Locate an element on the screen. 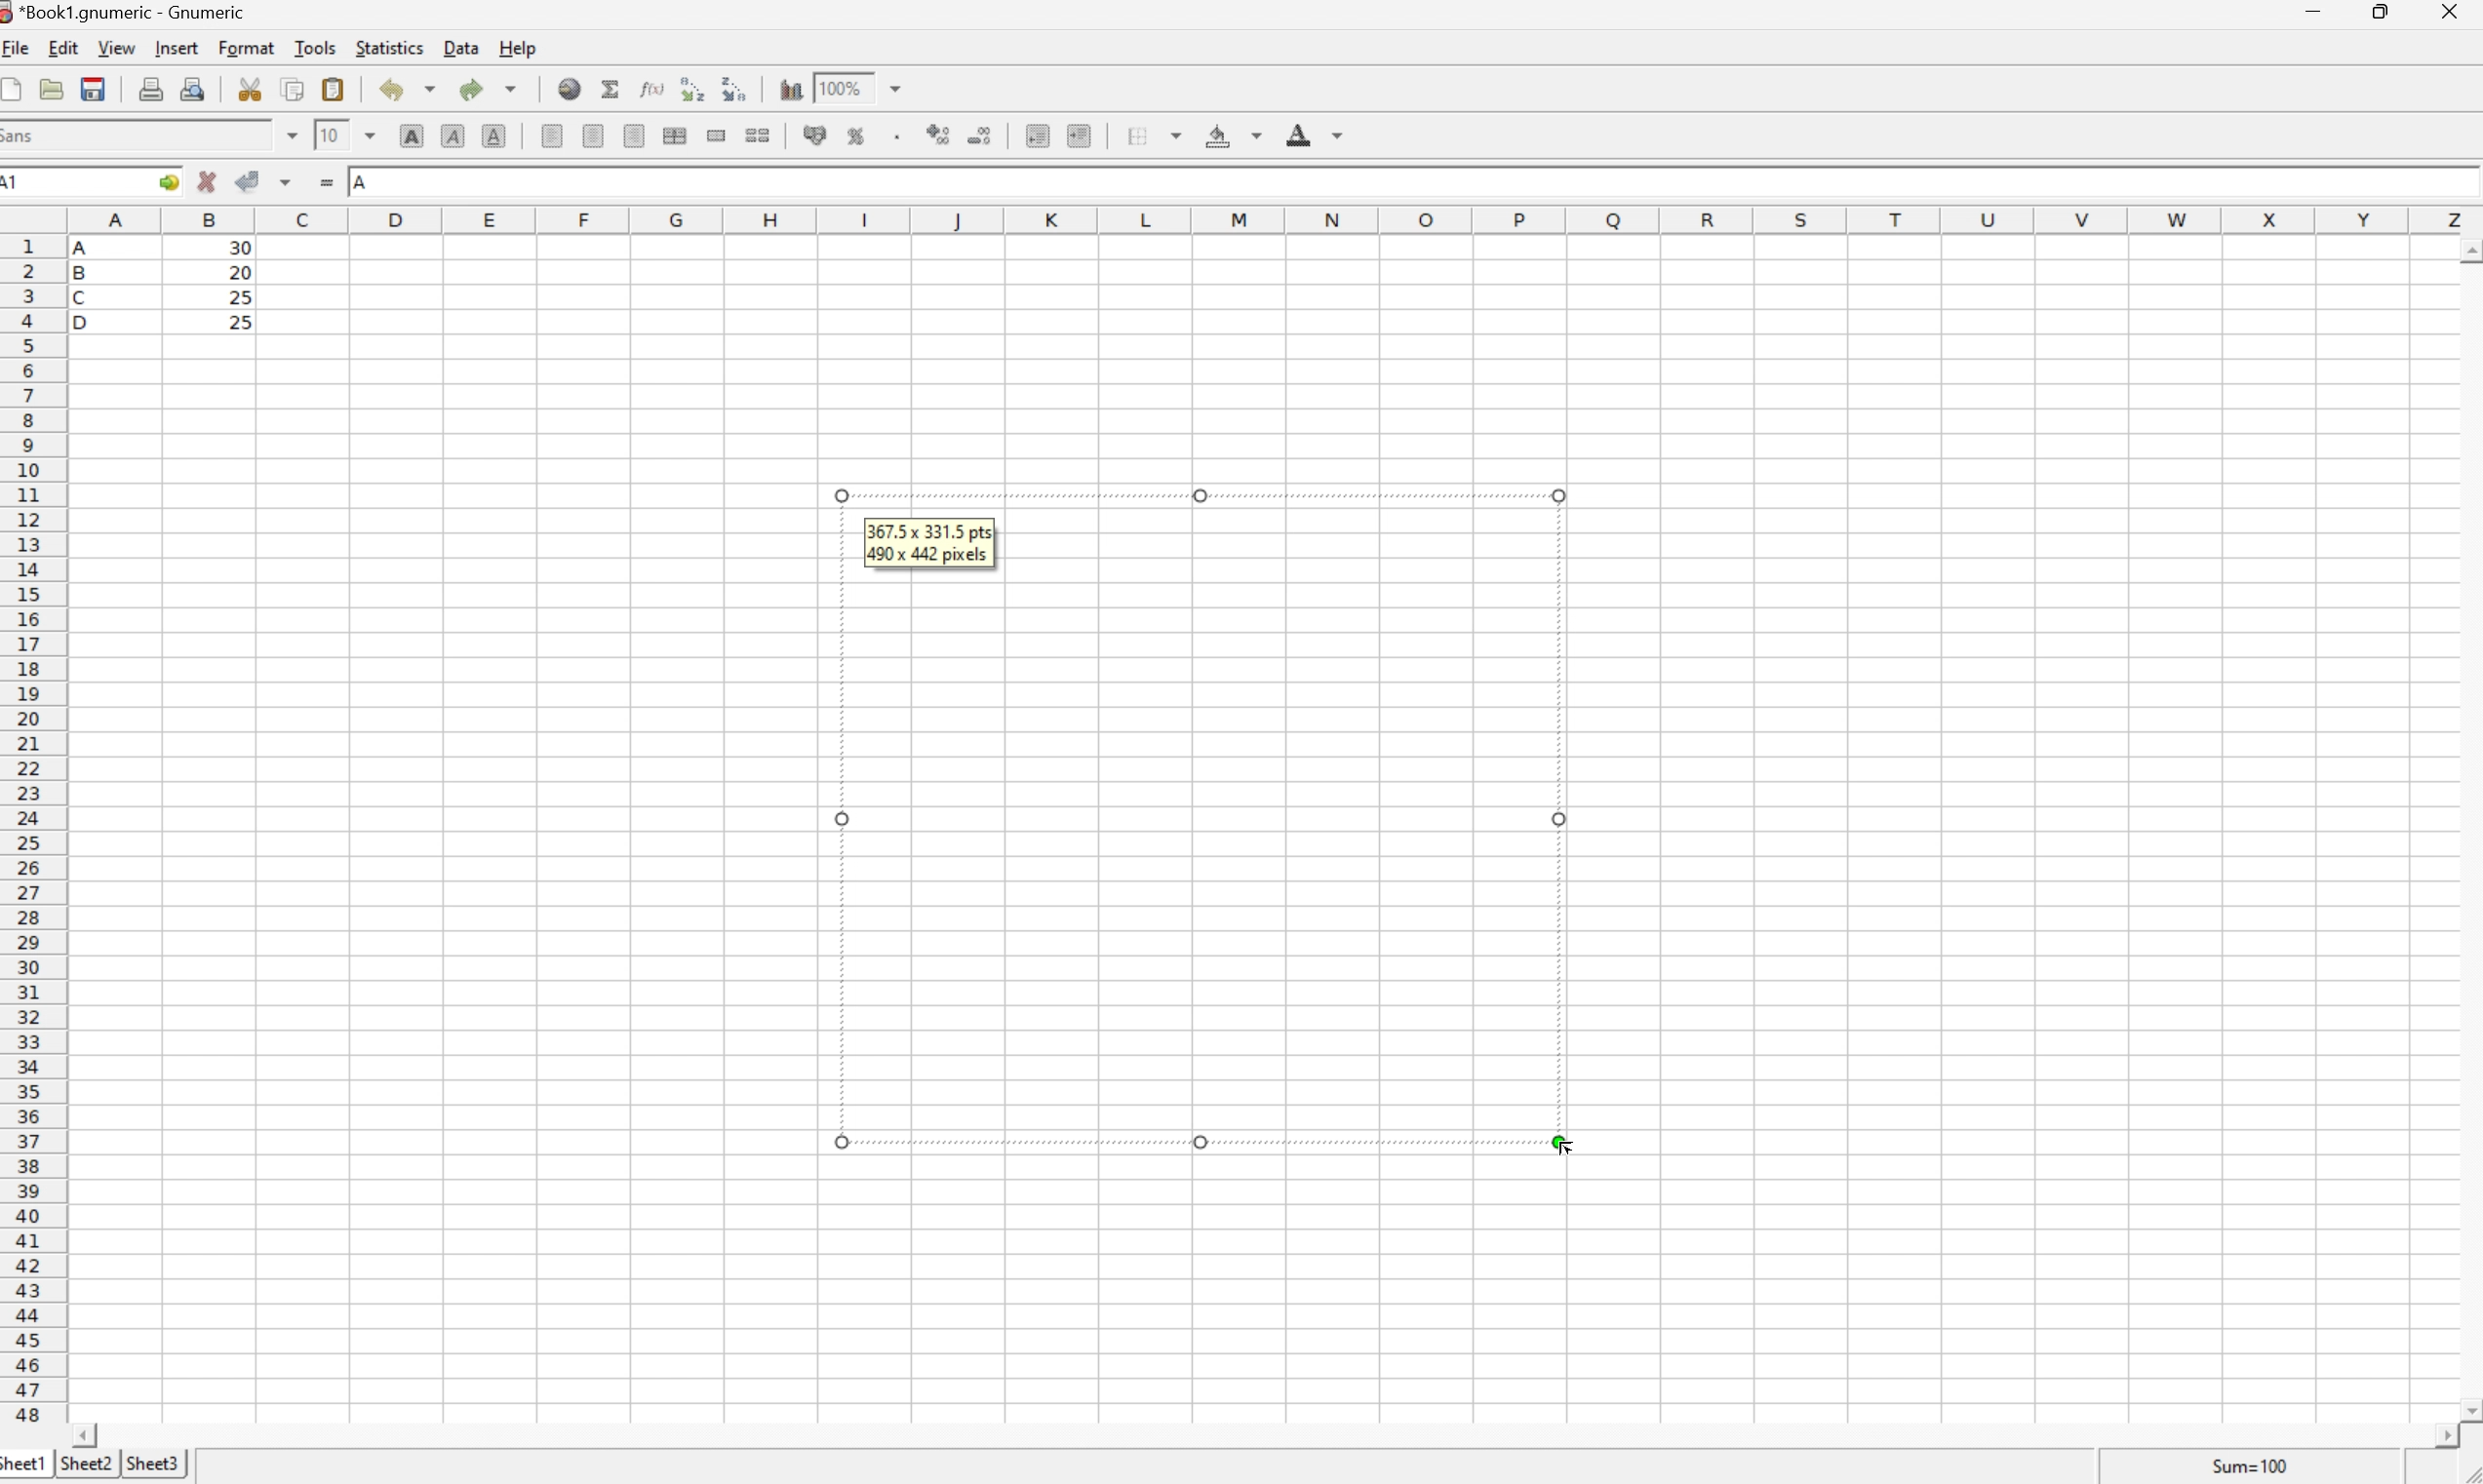  Decrease indent, and align the contents to the left is located at coordinates (1037, 137).